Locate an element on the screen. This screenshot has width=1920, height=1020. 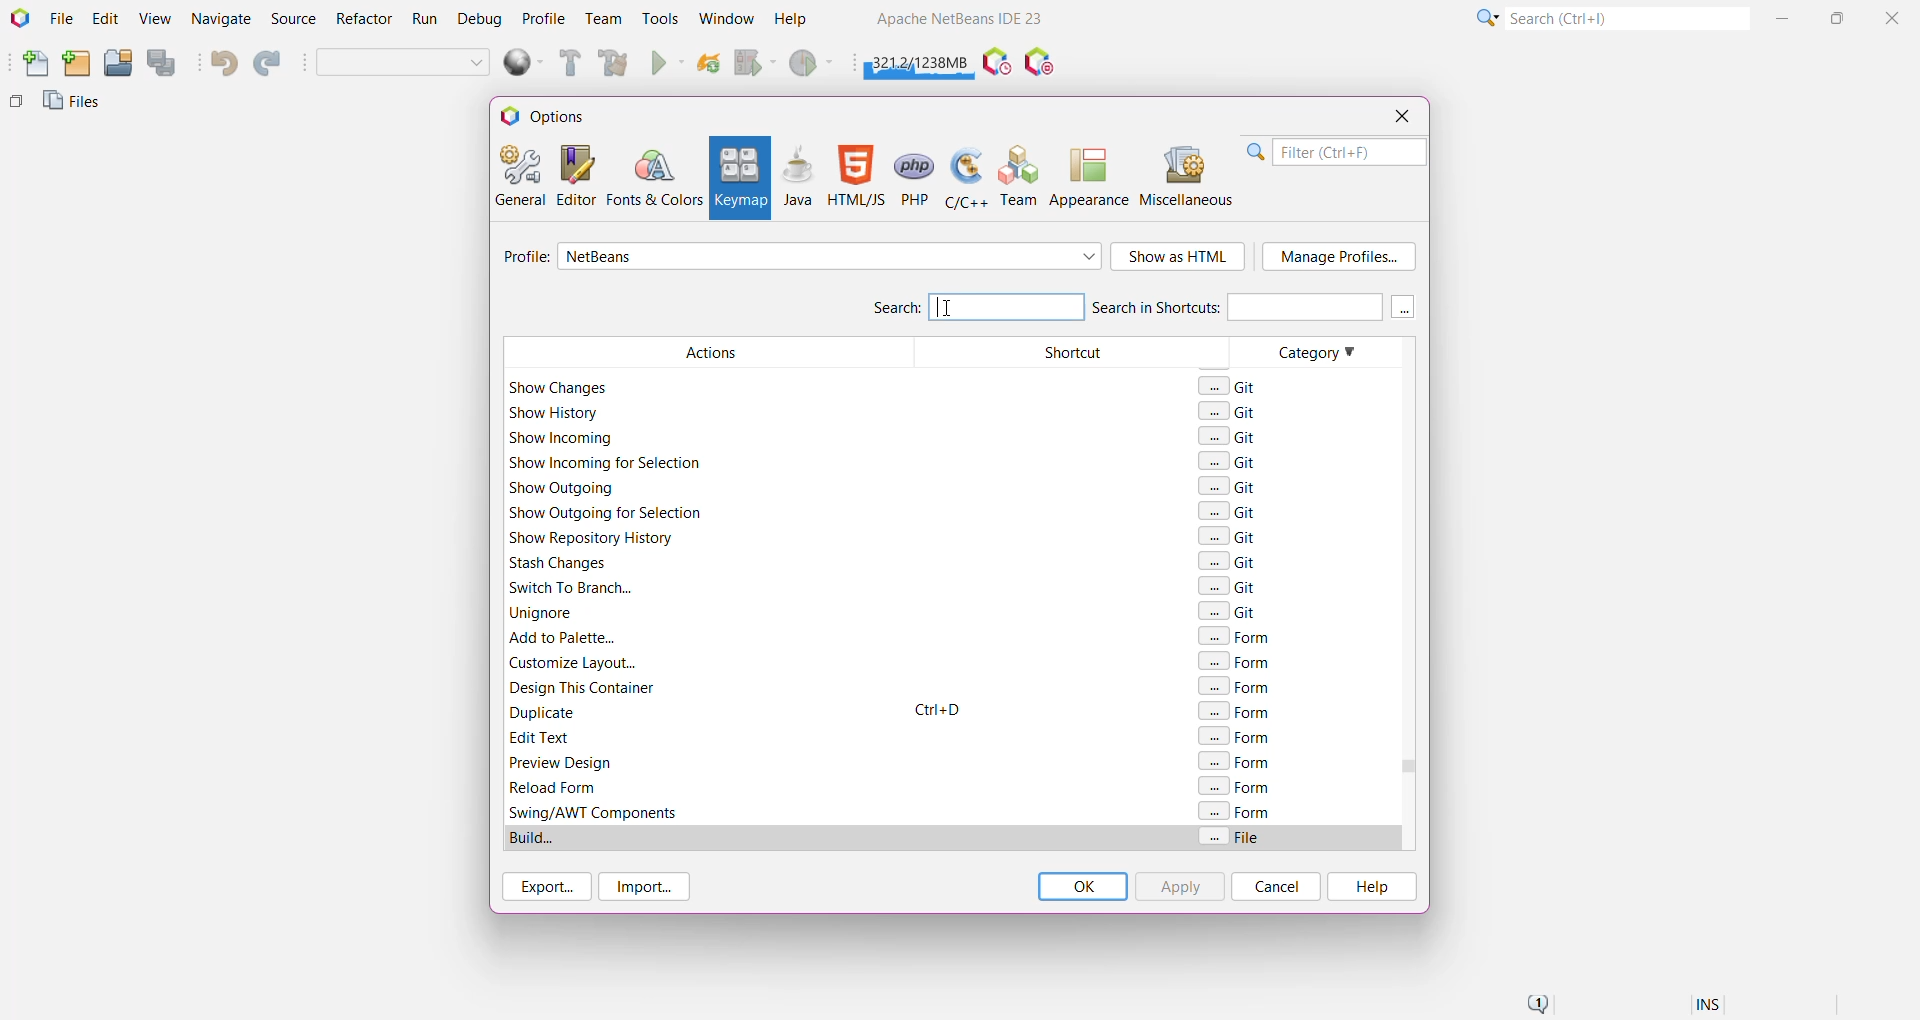
Reload is located at coordinates (709, 65).